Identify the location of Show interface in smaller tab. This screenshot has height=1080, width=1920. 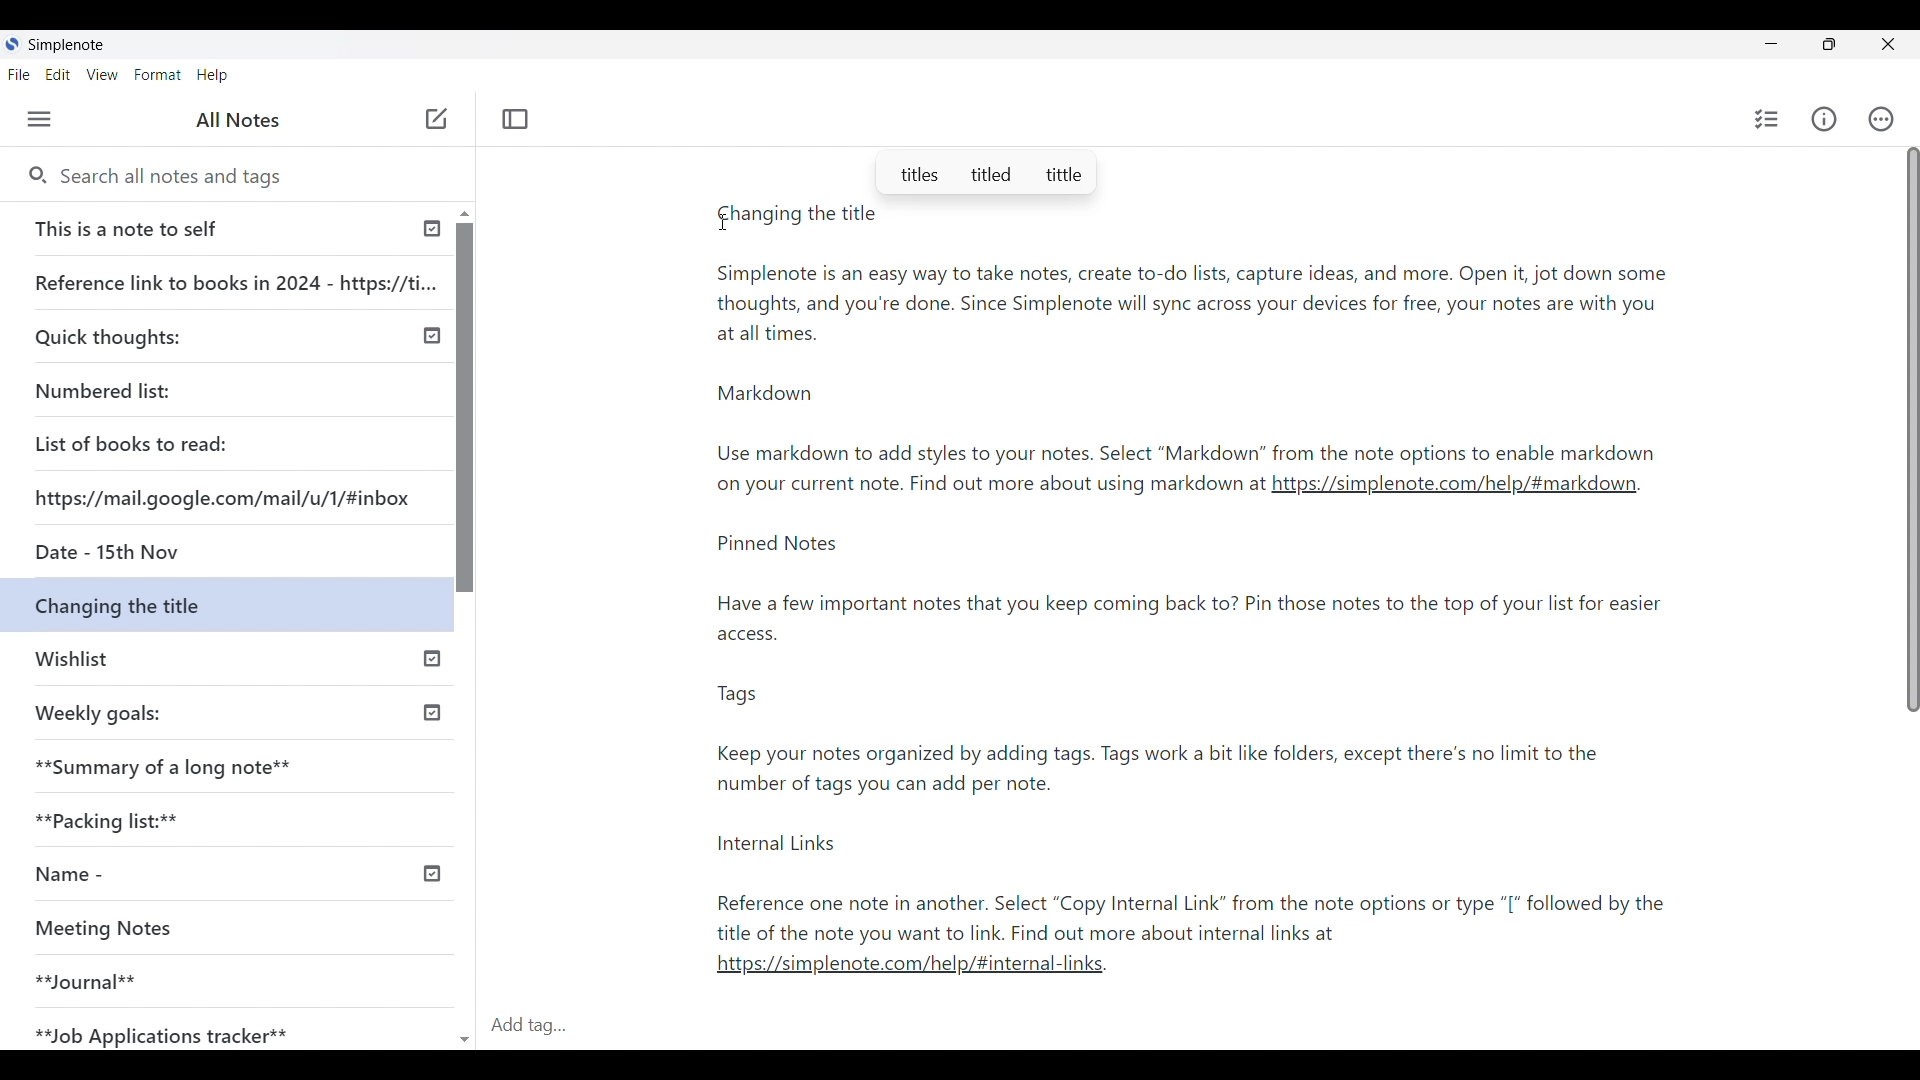
(1829, 44).